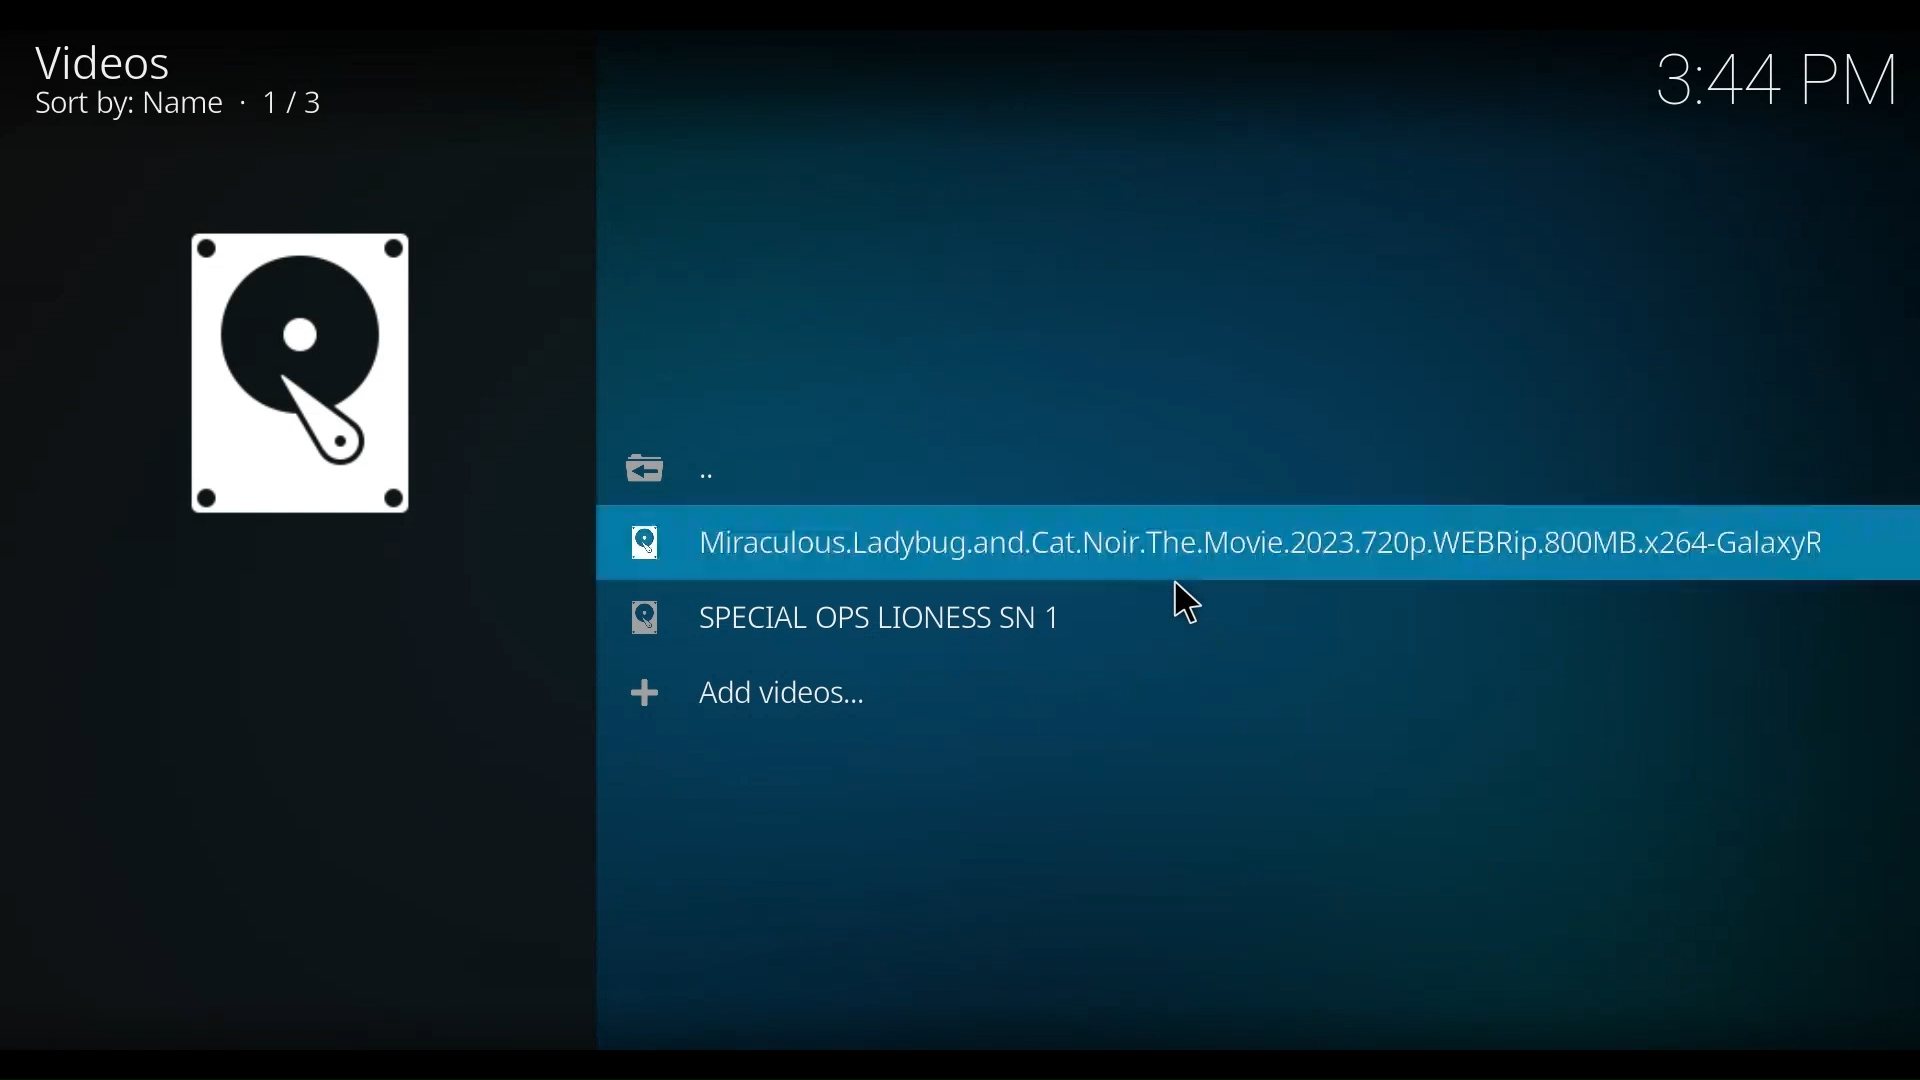  I want to click on Movie File, so click(298, 373).